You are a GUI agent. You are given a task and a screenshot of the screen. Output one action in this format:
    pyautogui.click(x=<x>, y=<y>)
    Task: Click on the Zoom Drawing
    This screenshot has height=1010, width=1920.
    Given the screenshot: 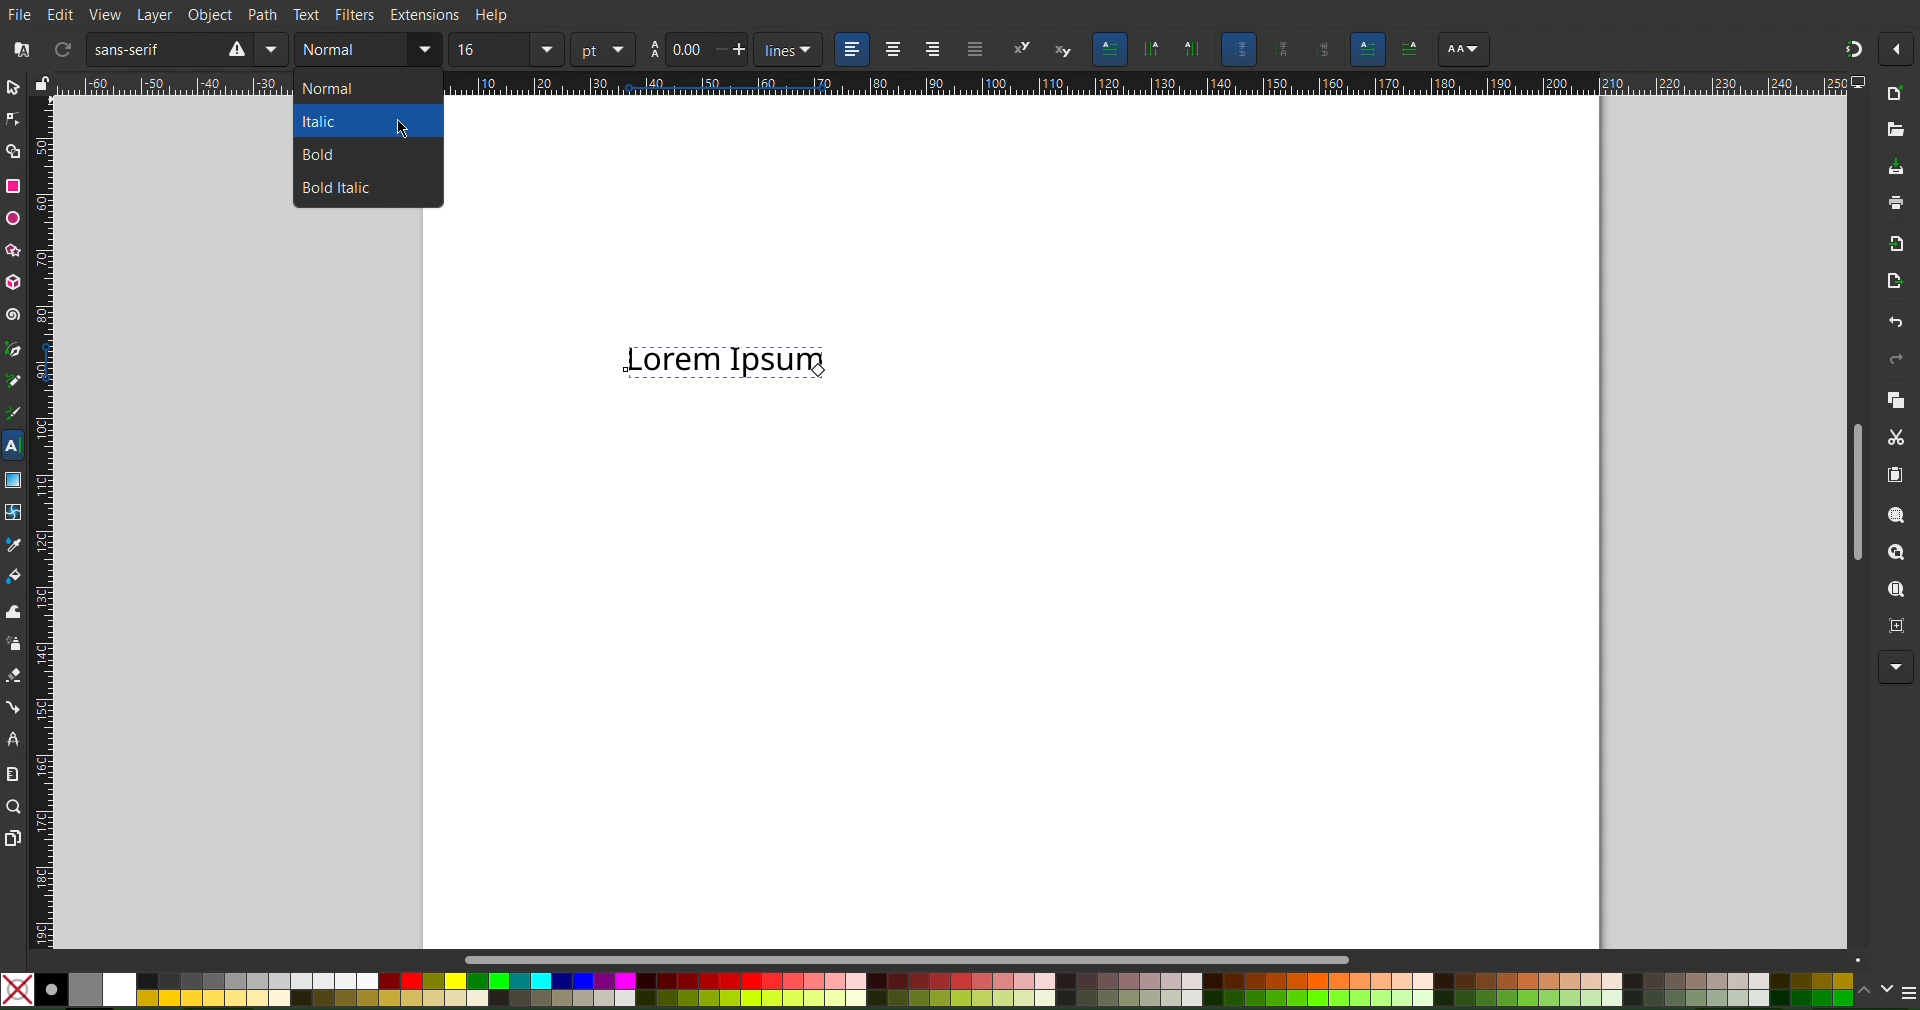 What is the action you would take?
    pyautogui.click(x=1889, y=554)
    